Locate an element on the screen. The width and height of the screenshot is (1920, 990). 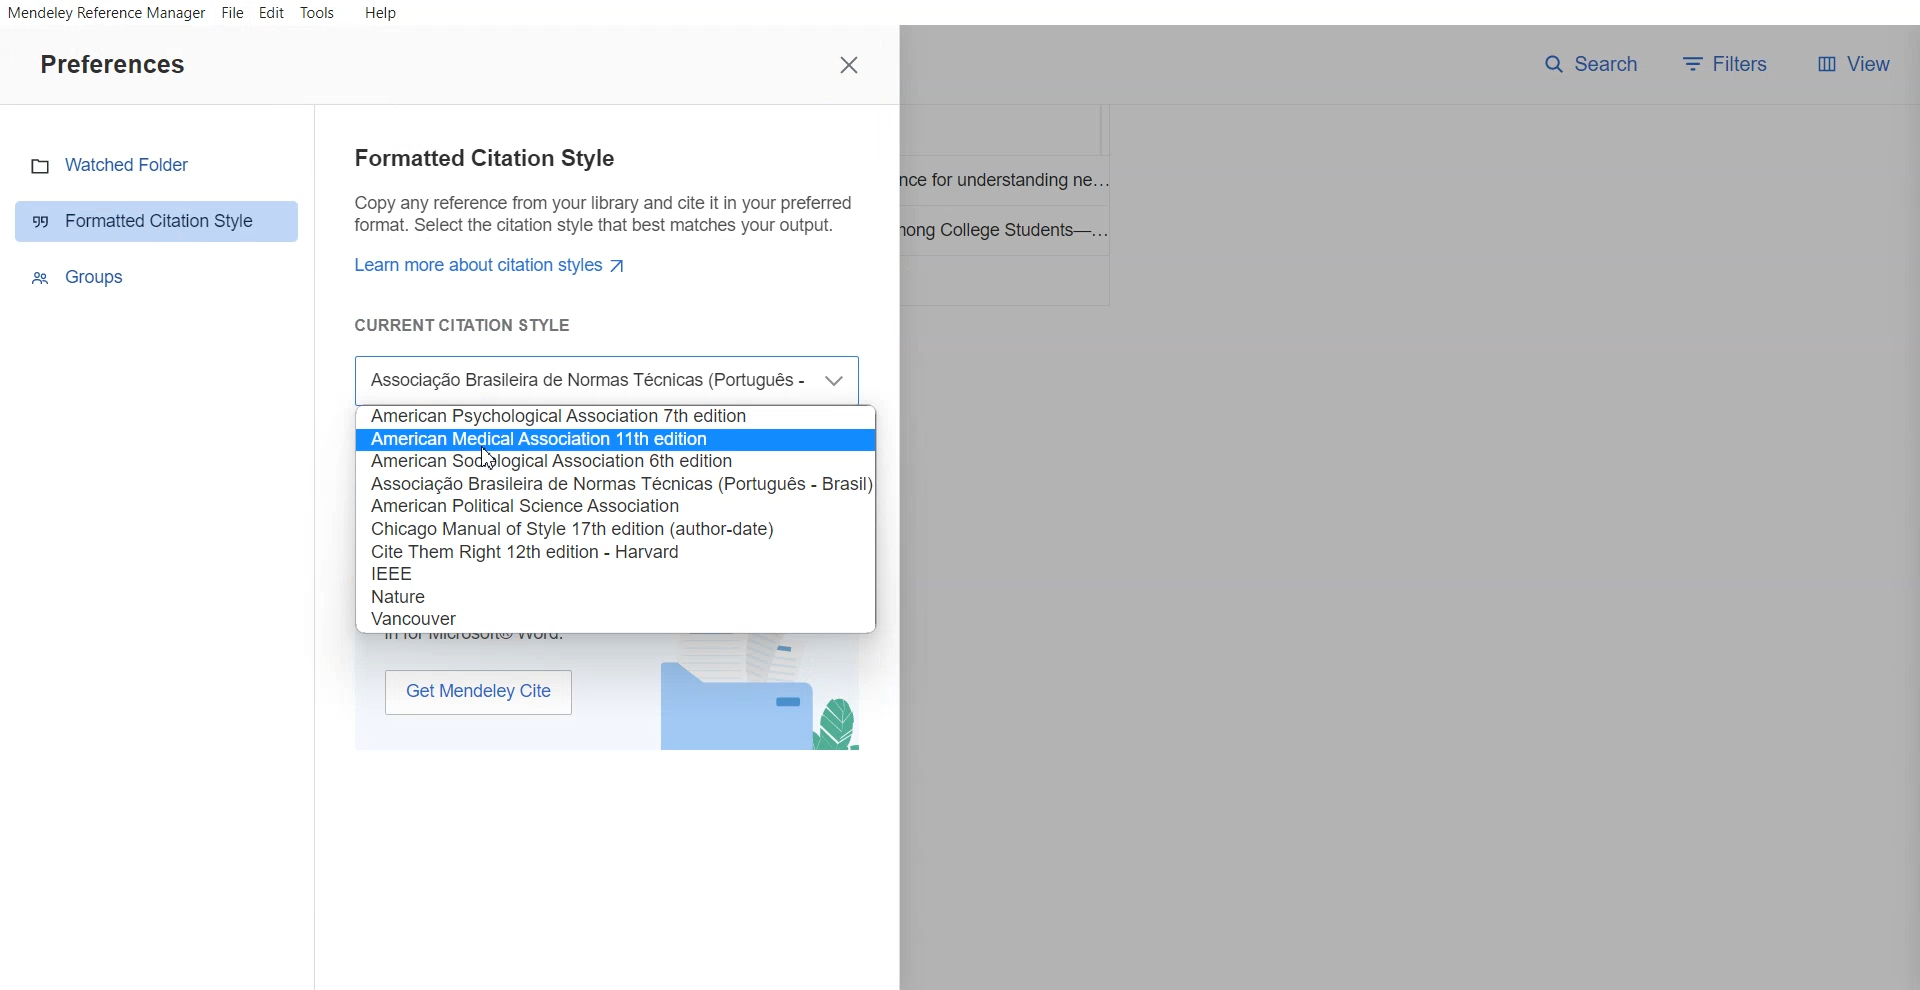
Citation is located at coordinates (617, 462).